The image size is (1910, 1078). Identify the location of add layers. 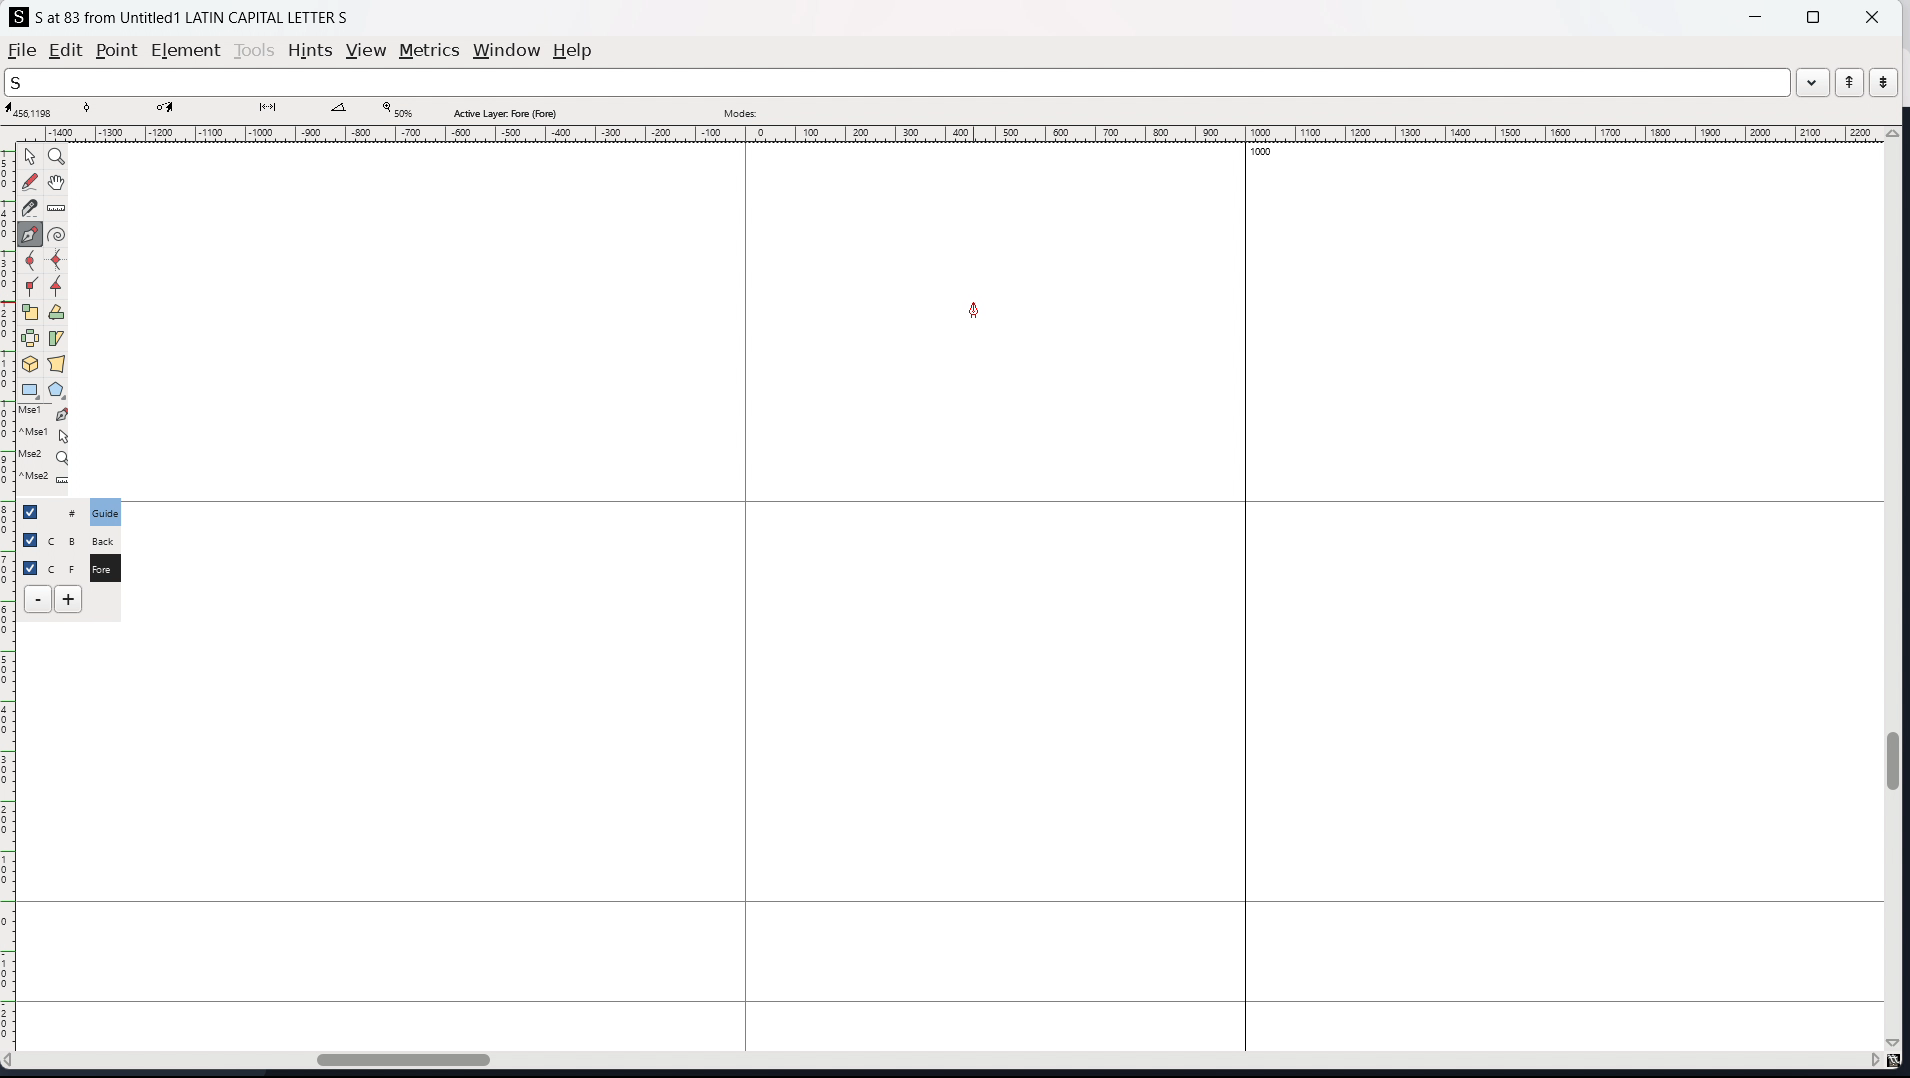
(68, 599).